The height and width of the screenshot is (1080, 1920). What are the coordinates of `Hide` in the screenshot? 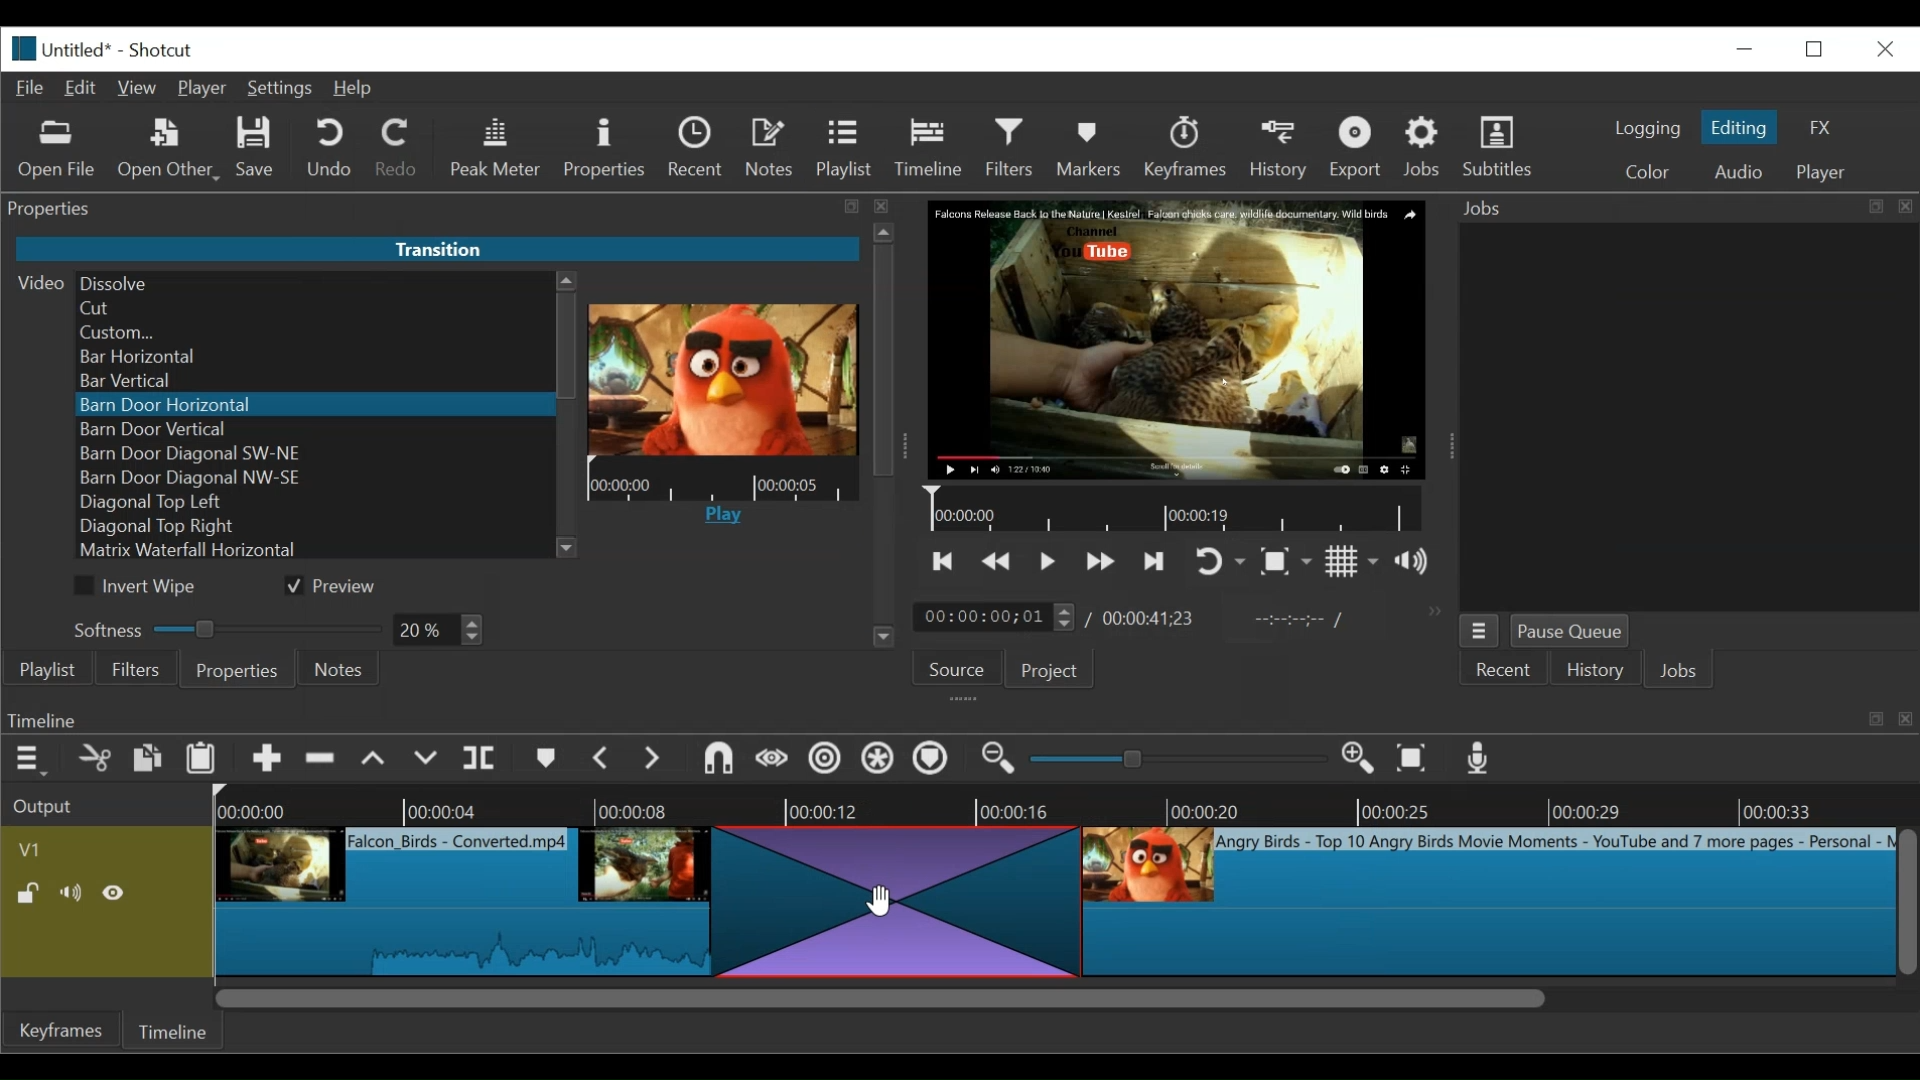 It's located at (117, 892).